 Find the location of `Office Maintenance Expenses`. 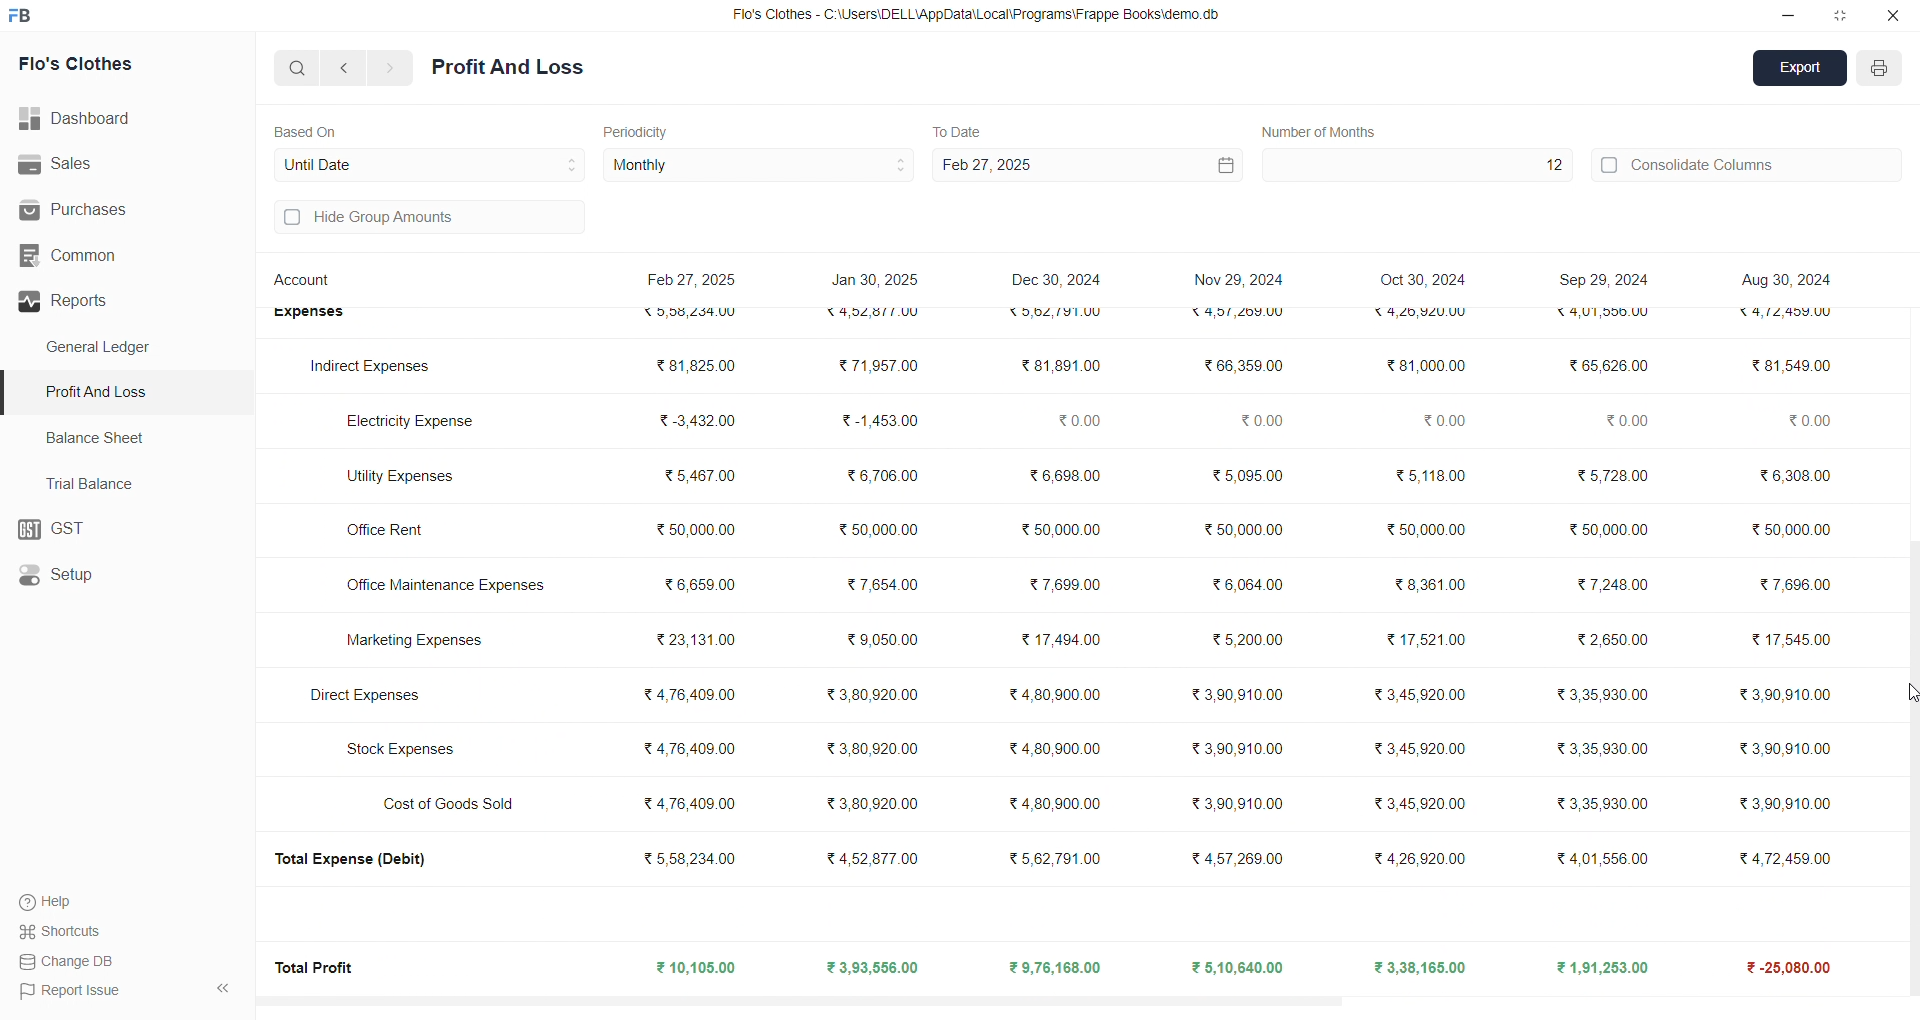

Office Maintenance Expenses is located at coordinates (449, 586).